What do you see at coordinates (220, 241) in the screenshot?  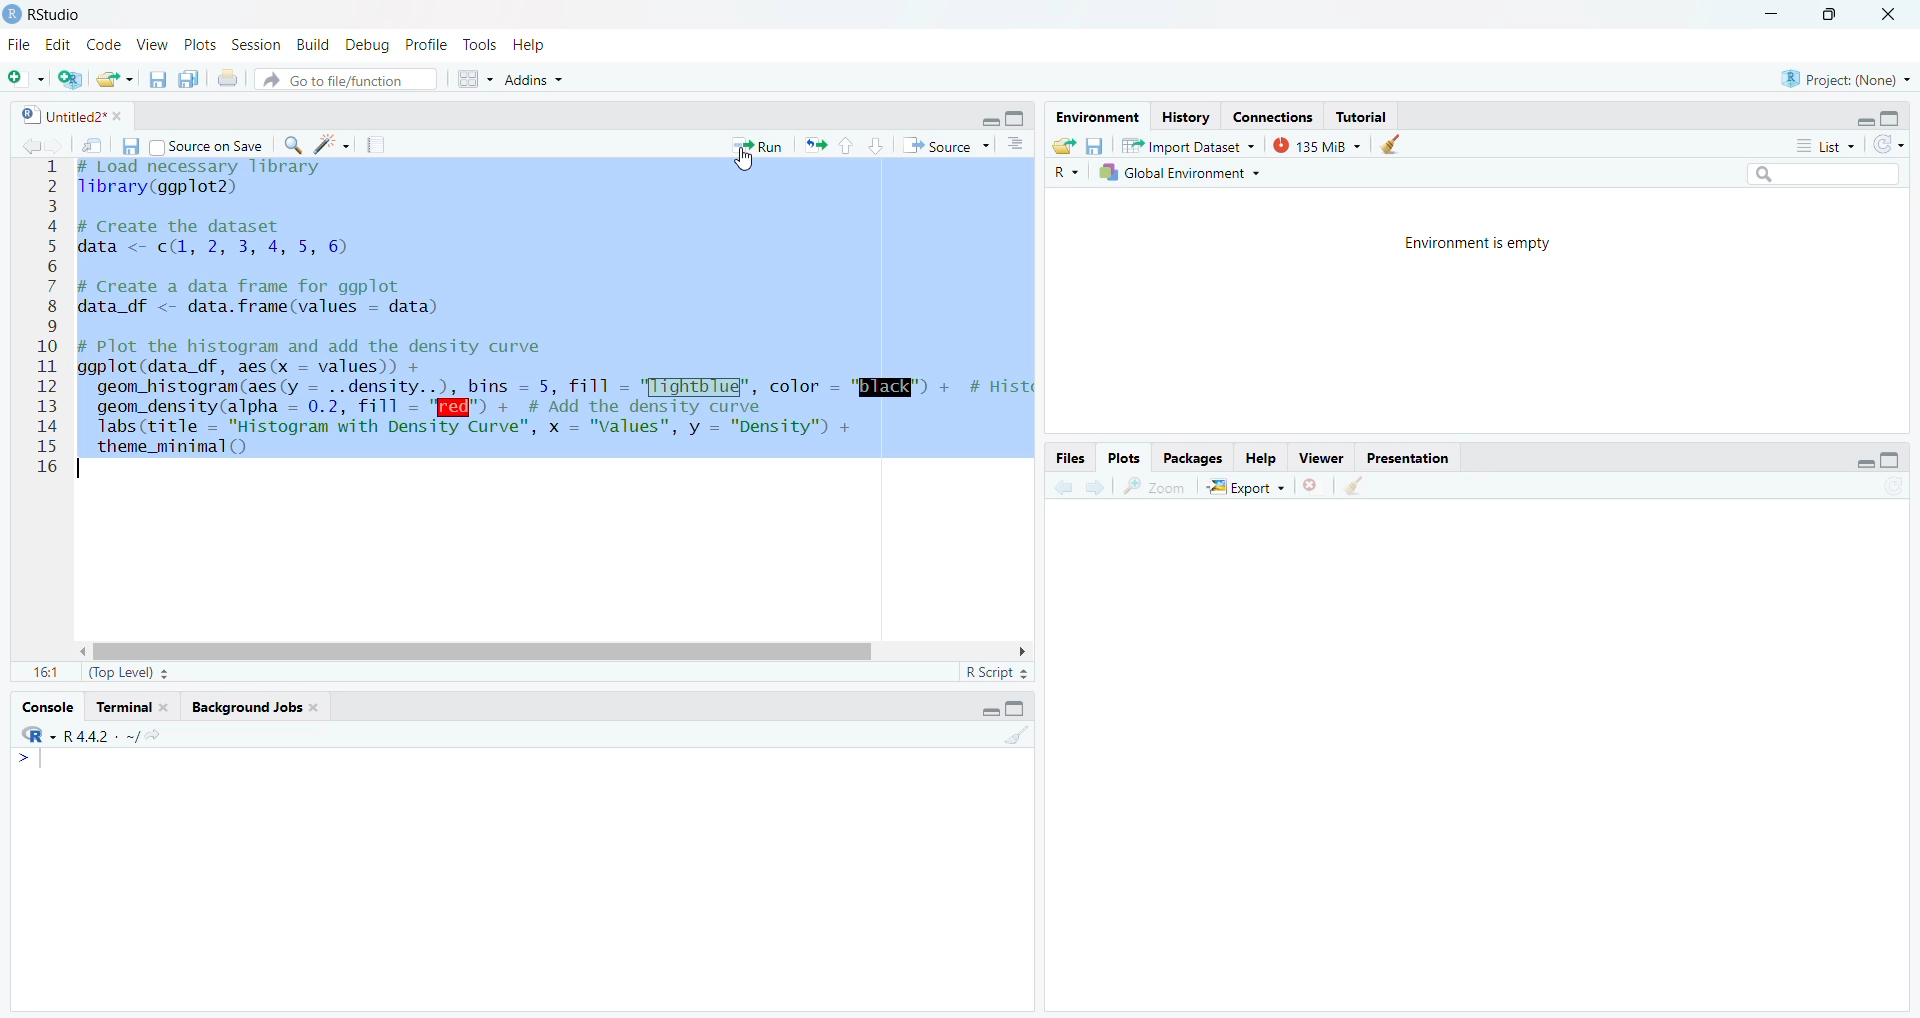 I see `# Create the dataset
data <- c(, 2, 3, 4, 5, 6)` at bounding box center [220, 241].